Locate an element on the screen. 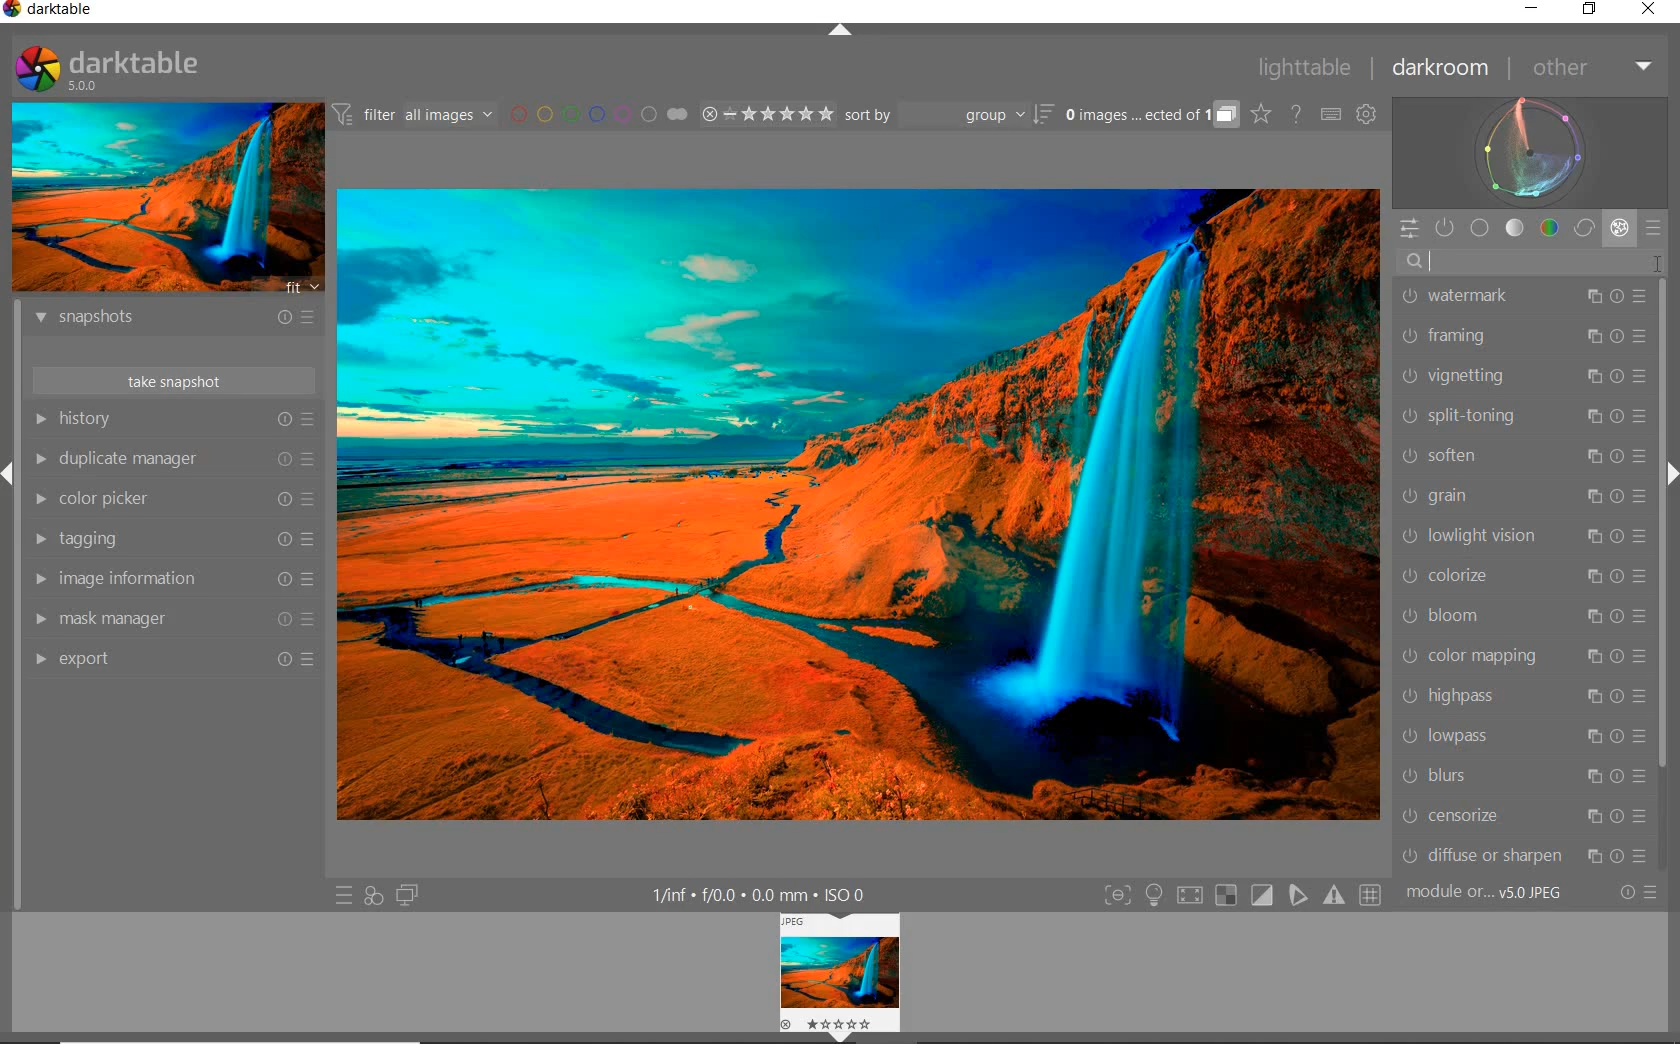  bloom is located at coordinates (1523, 617).